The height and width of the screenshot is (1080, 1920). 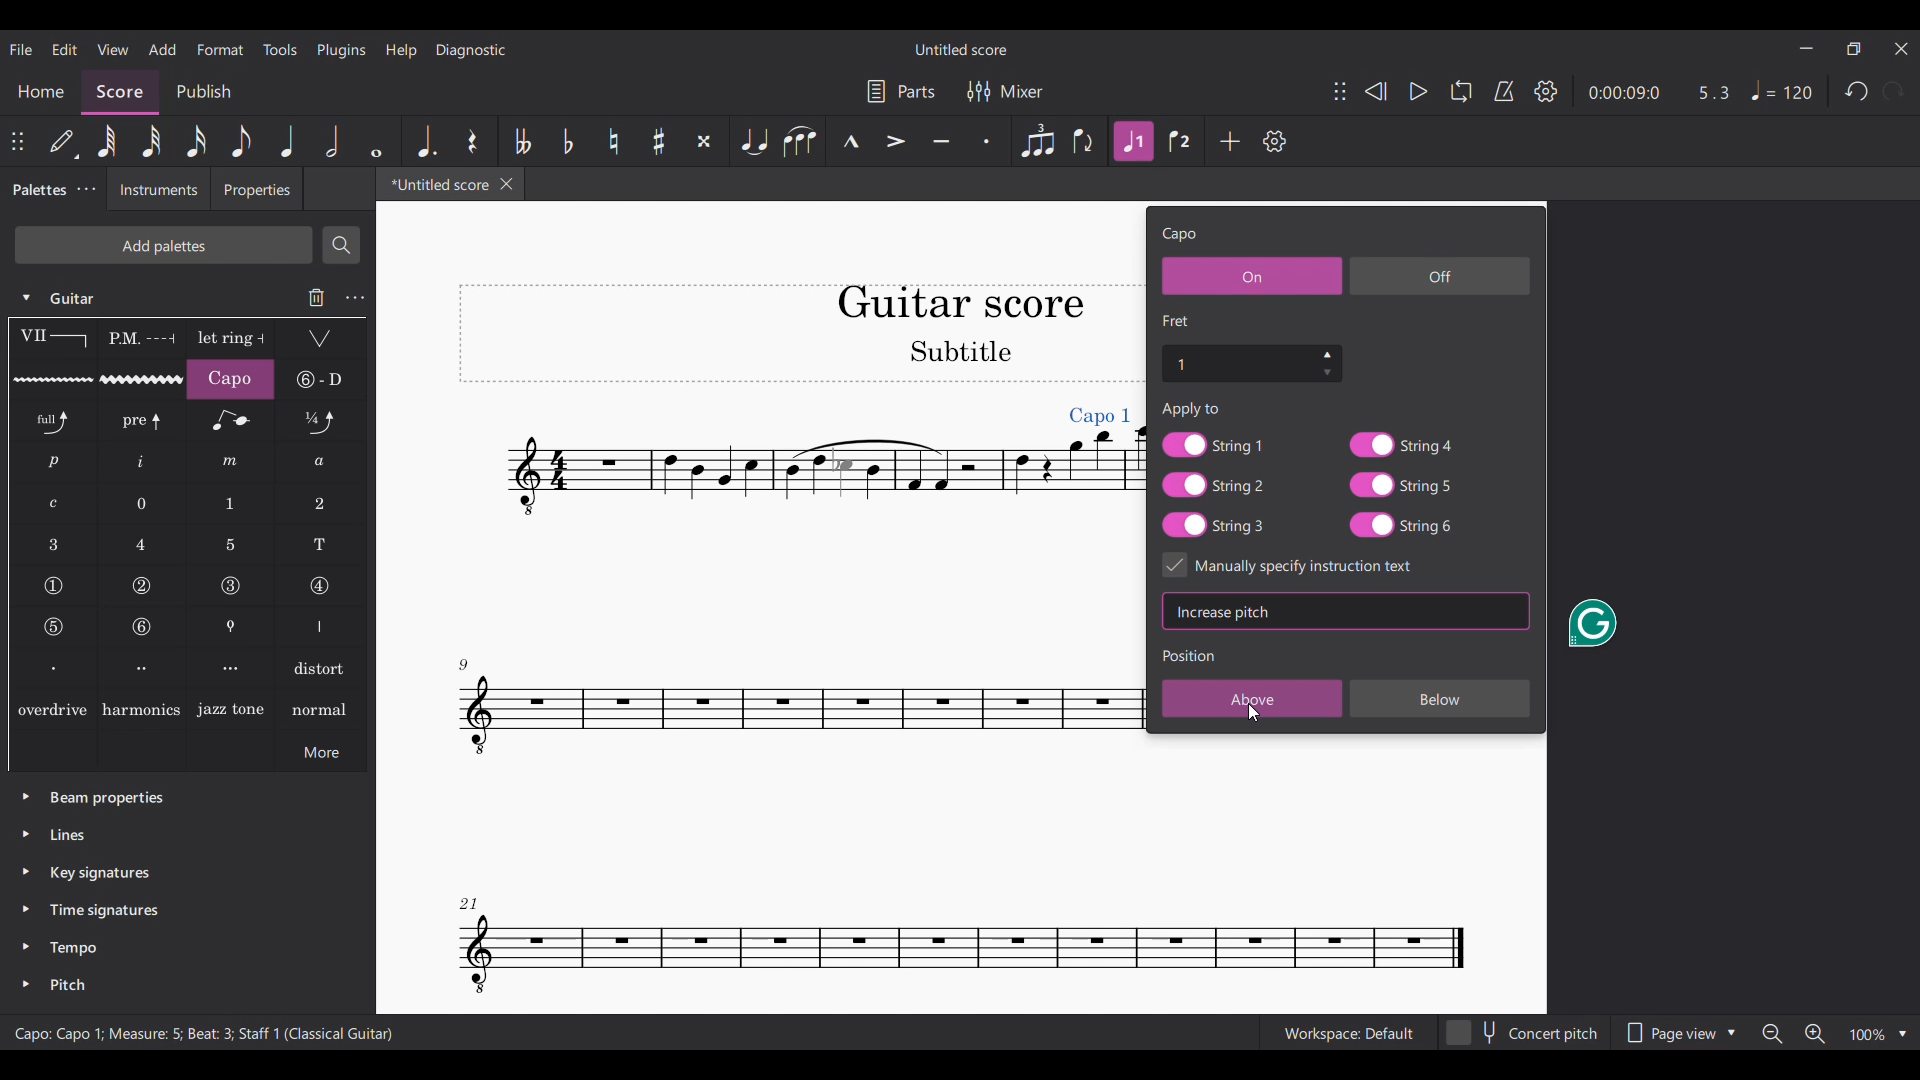 I want to click on Guitar vibrato wide, so click(x=142, y=379).